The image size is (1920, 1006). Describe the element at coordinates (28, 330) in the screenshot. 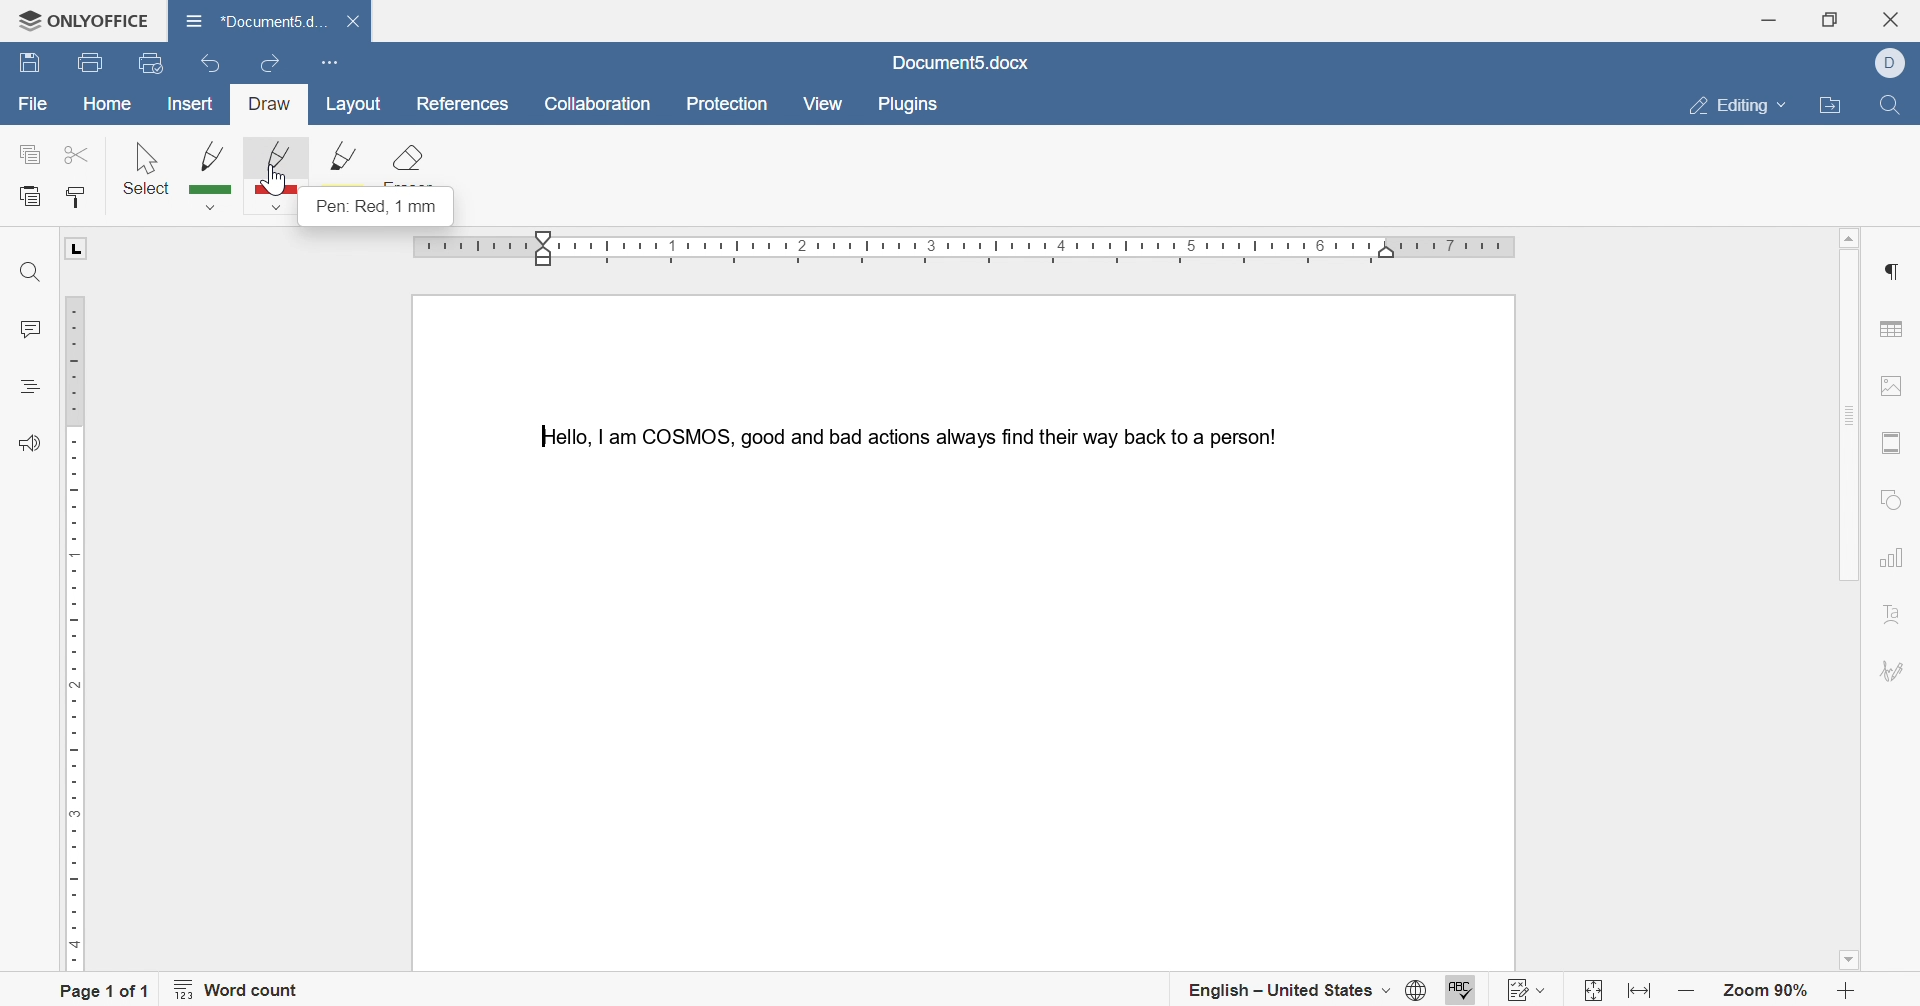

I see `comments` at that location.